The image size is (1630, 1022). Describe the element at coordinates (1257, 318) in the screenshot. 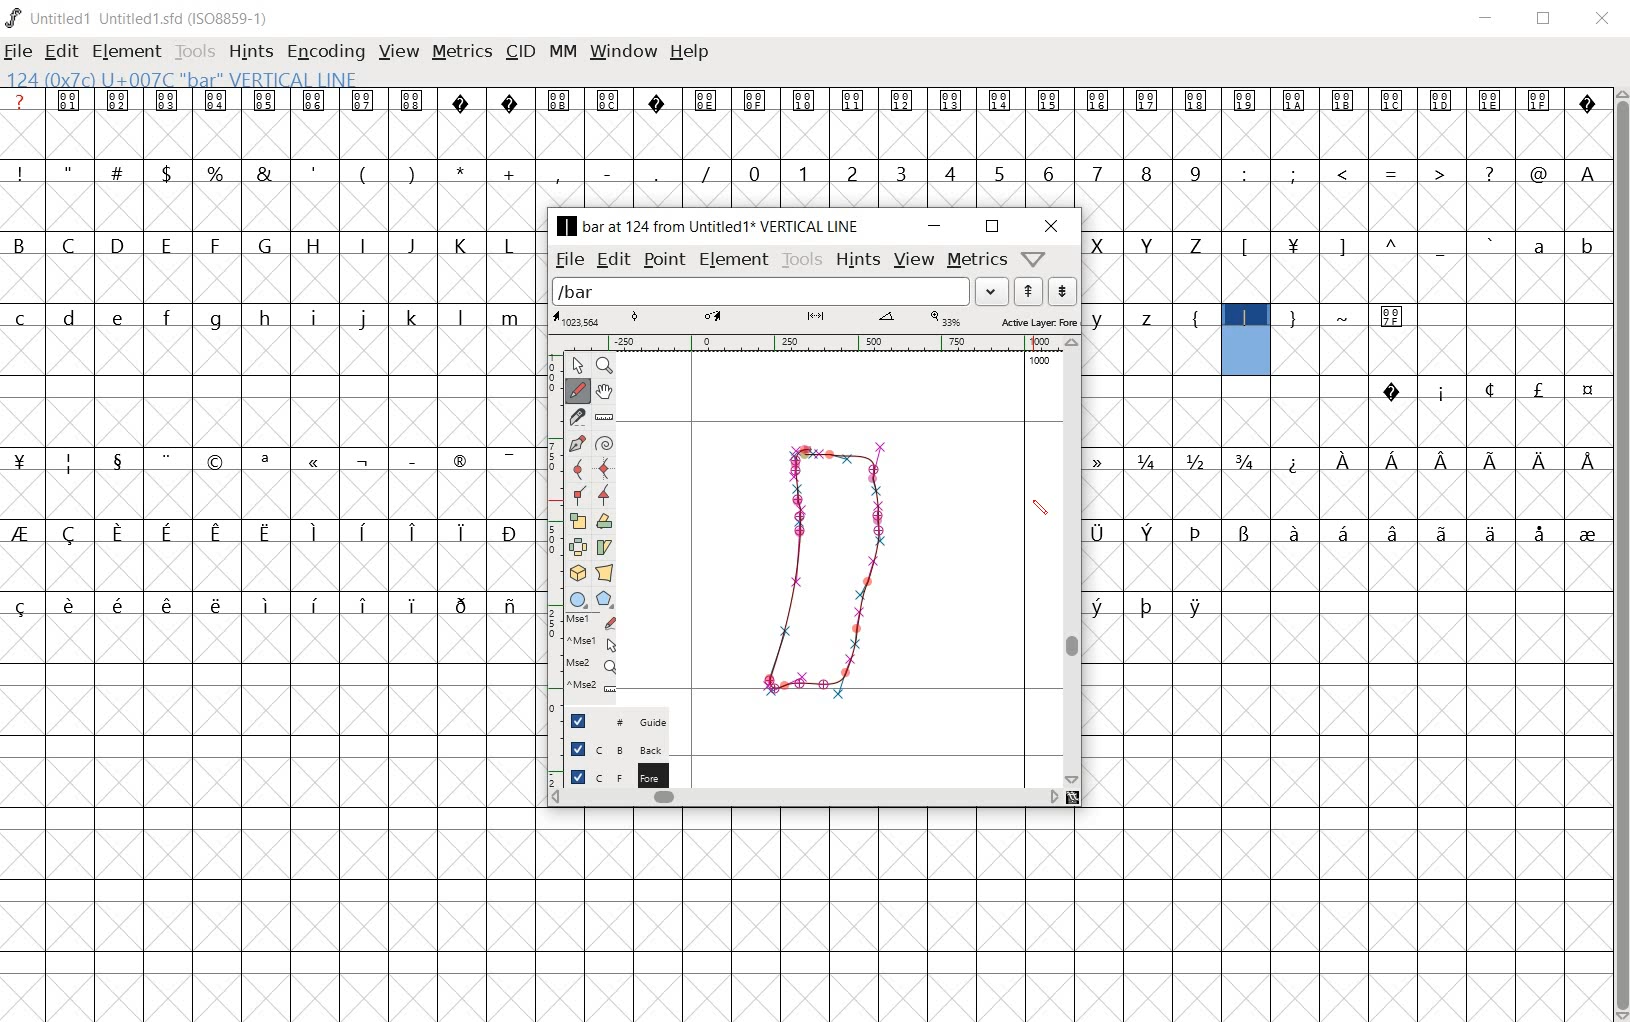

I see `letters and symbols` at that location.